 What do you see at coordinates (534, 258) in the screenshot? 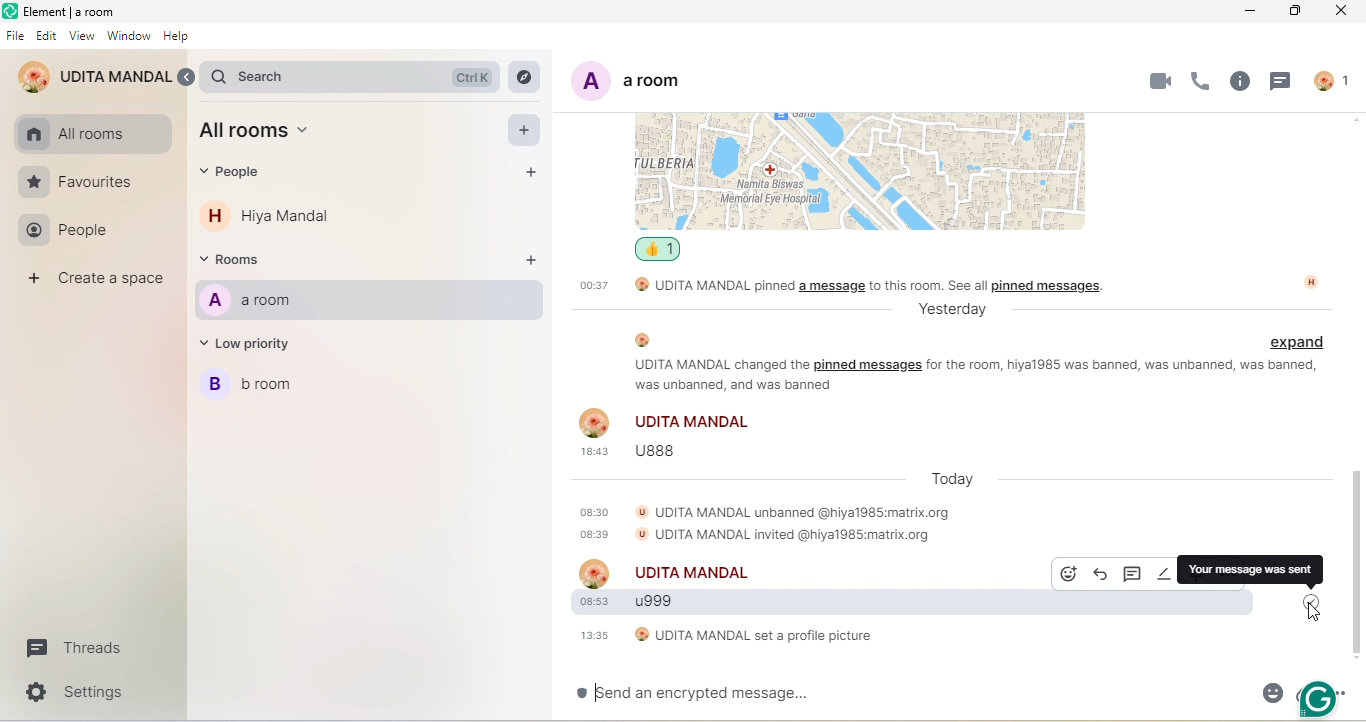
I see `Add Rooms` at bounding box center [534, 258].